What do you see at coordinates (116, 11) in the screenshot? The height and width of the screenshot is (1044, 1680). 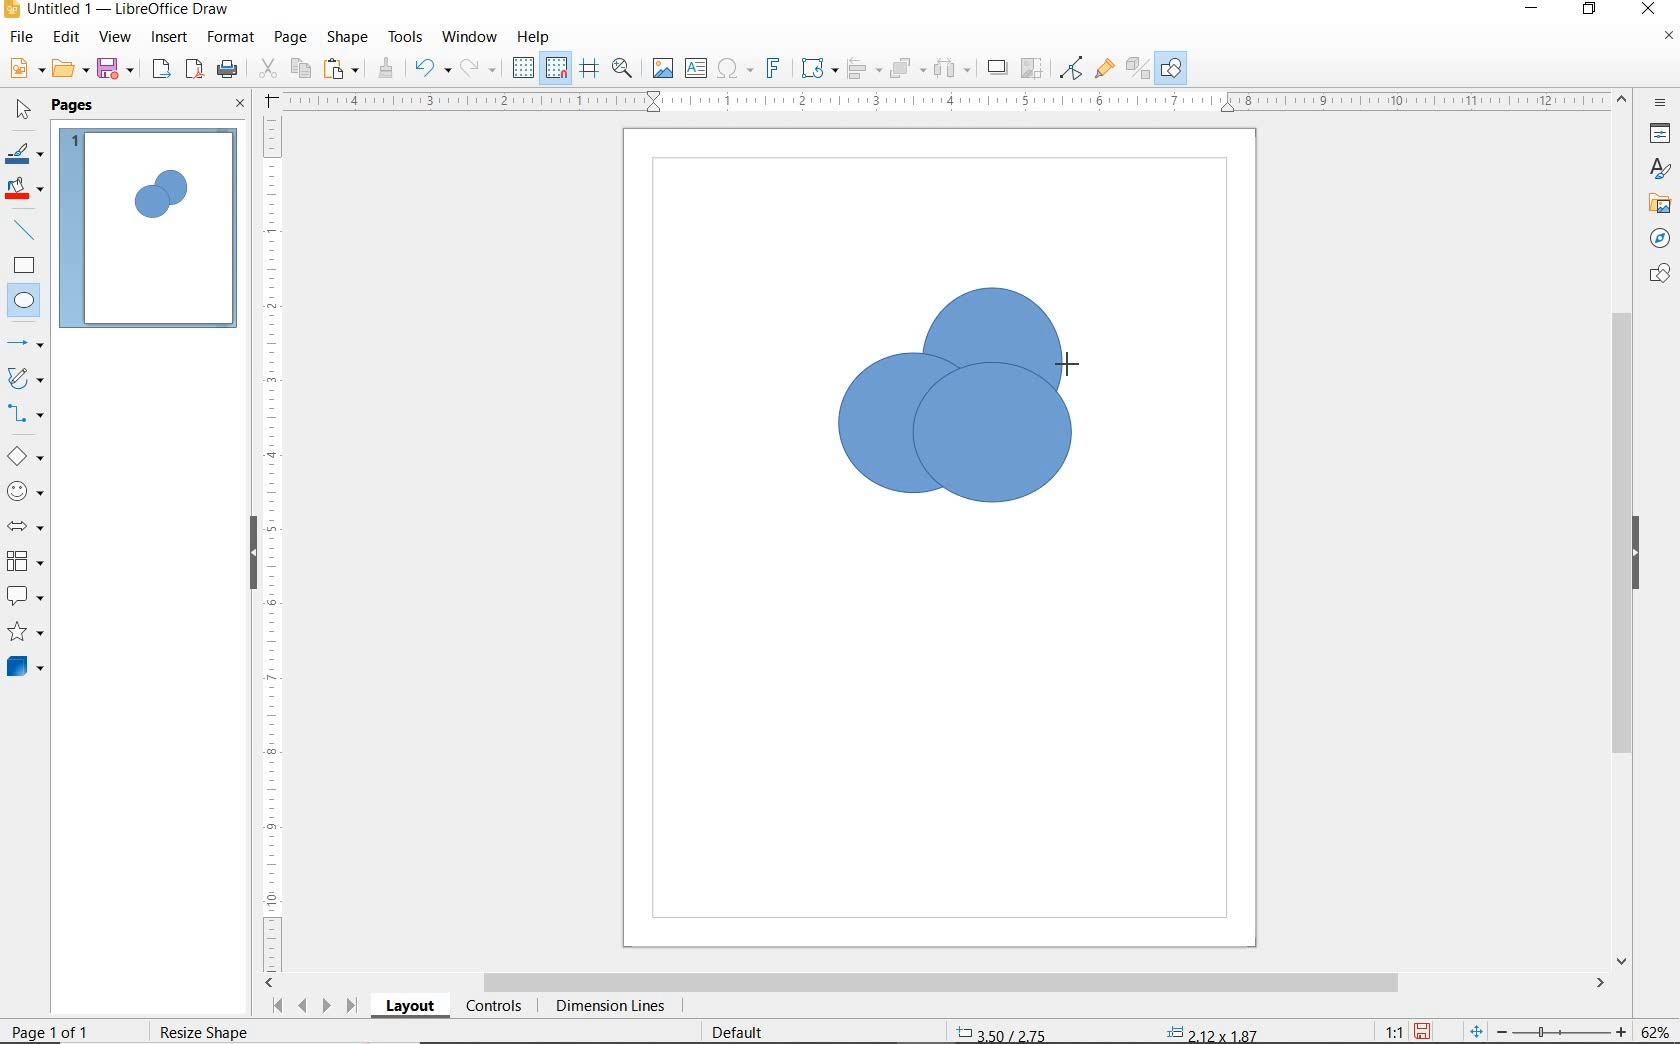 I see `FILE NAME` at bounding box center [116, 11].